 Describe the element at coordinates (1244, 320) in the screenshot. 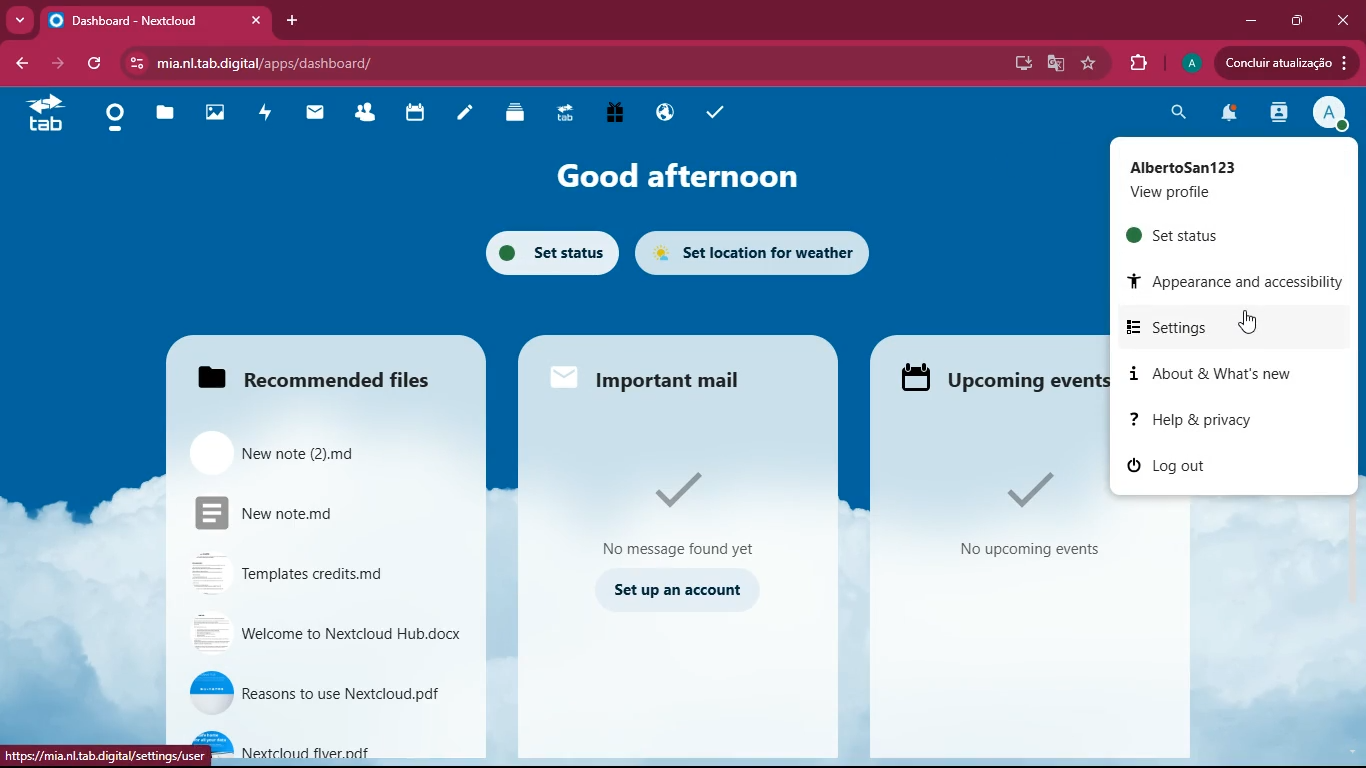

I see `Cursor` at that location.